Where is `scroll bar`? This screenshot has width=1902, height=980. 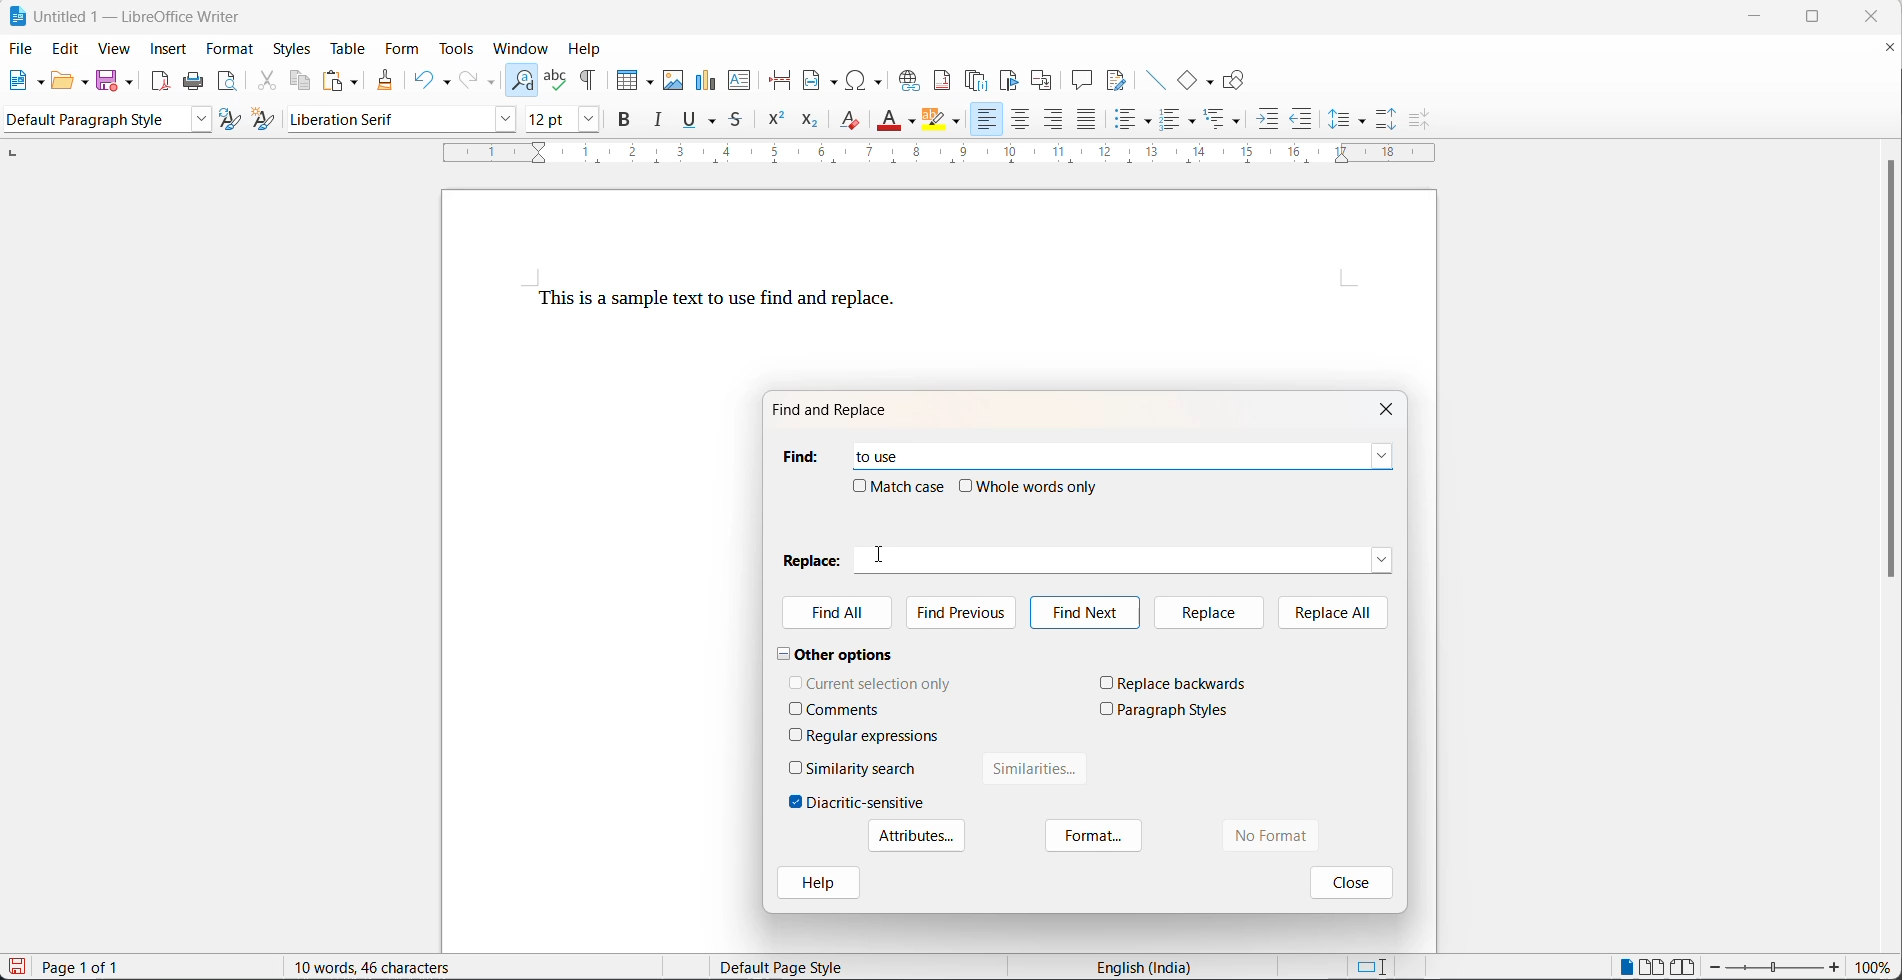 scroll bar is located at coordinates (1890, 379).